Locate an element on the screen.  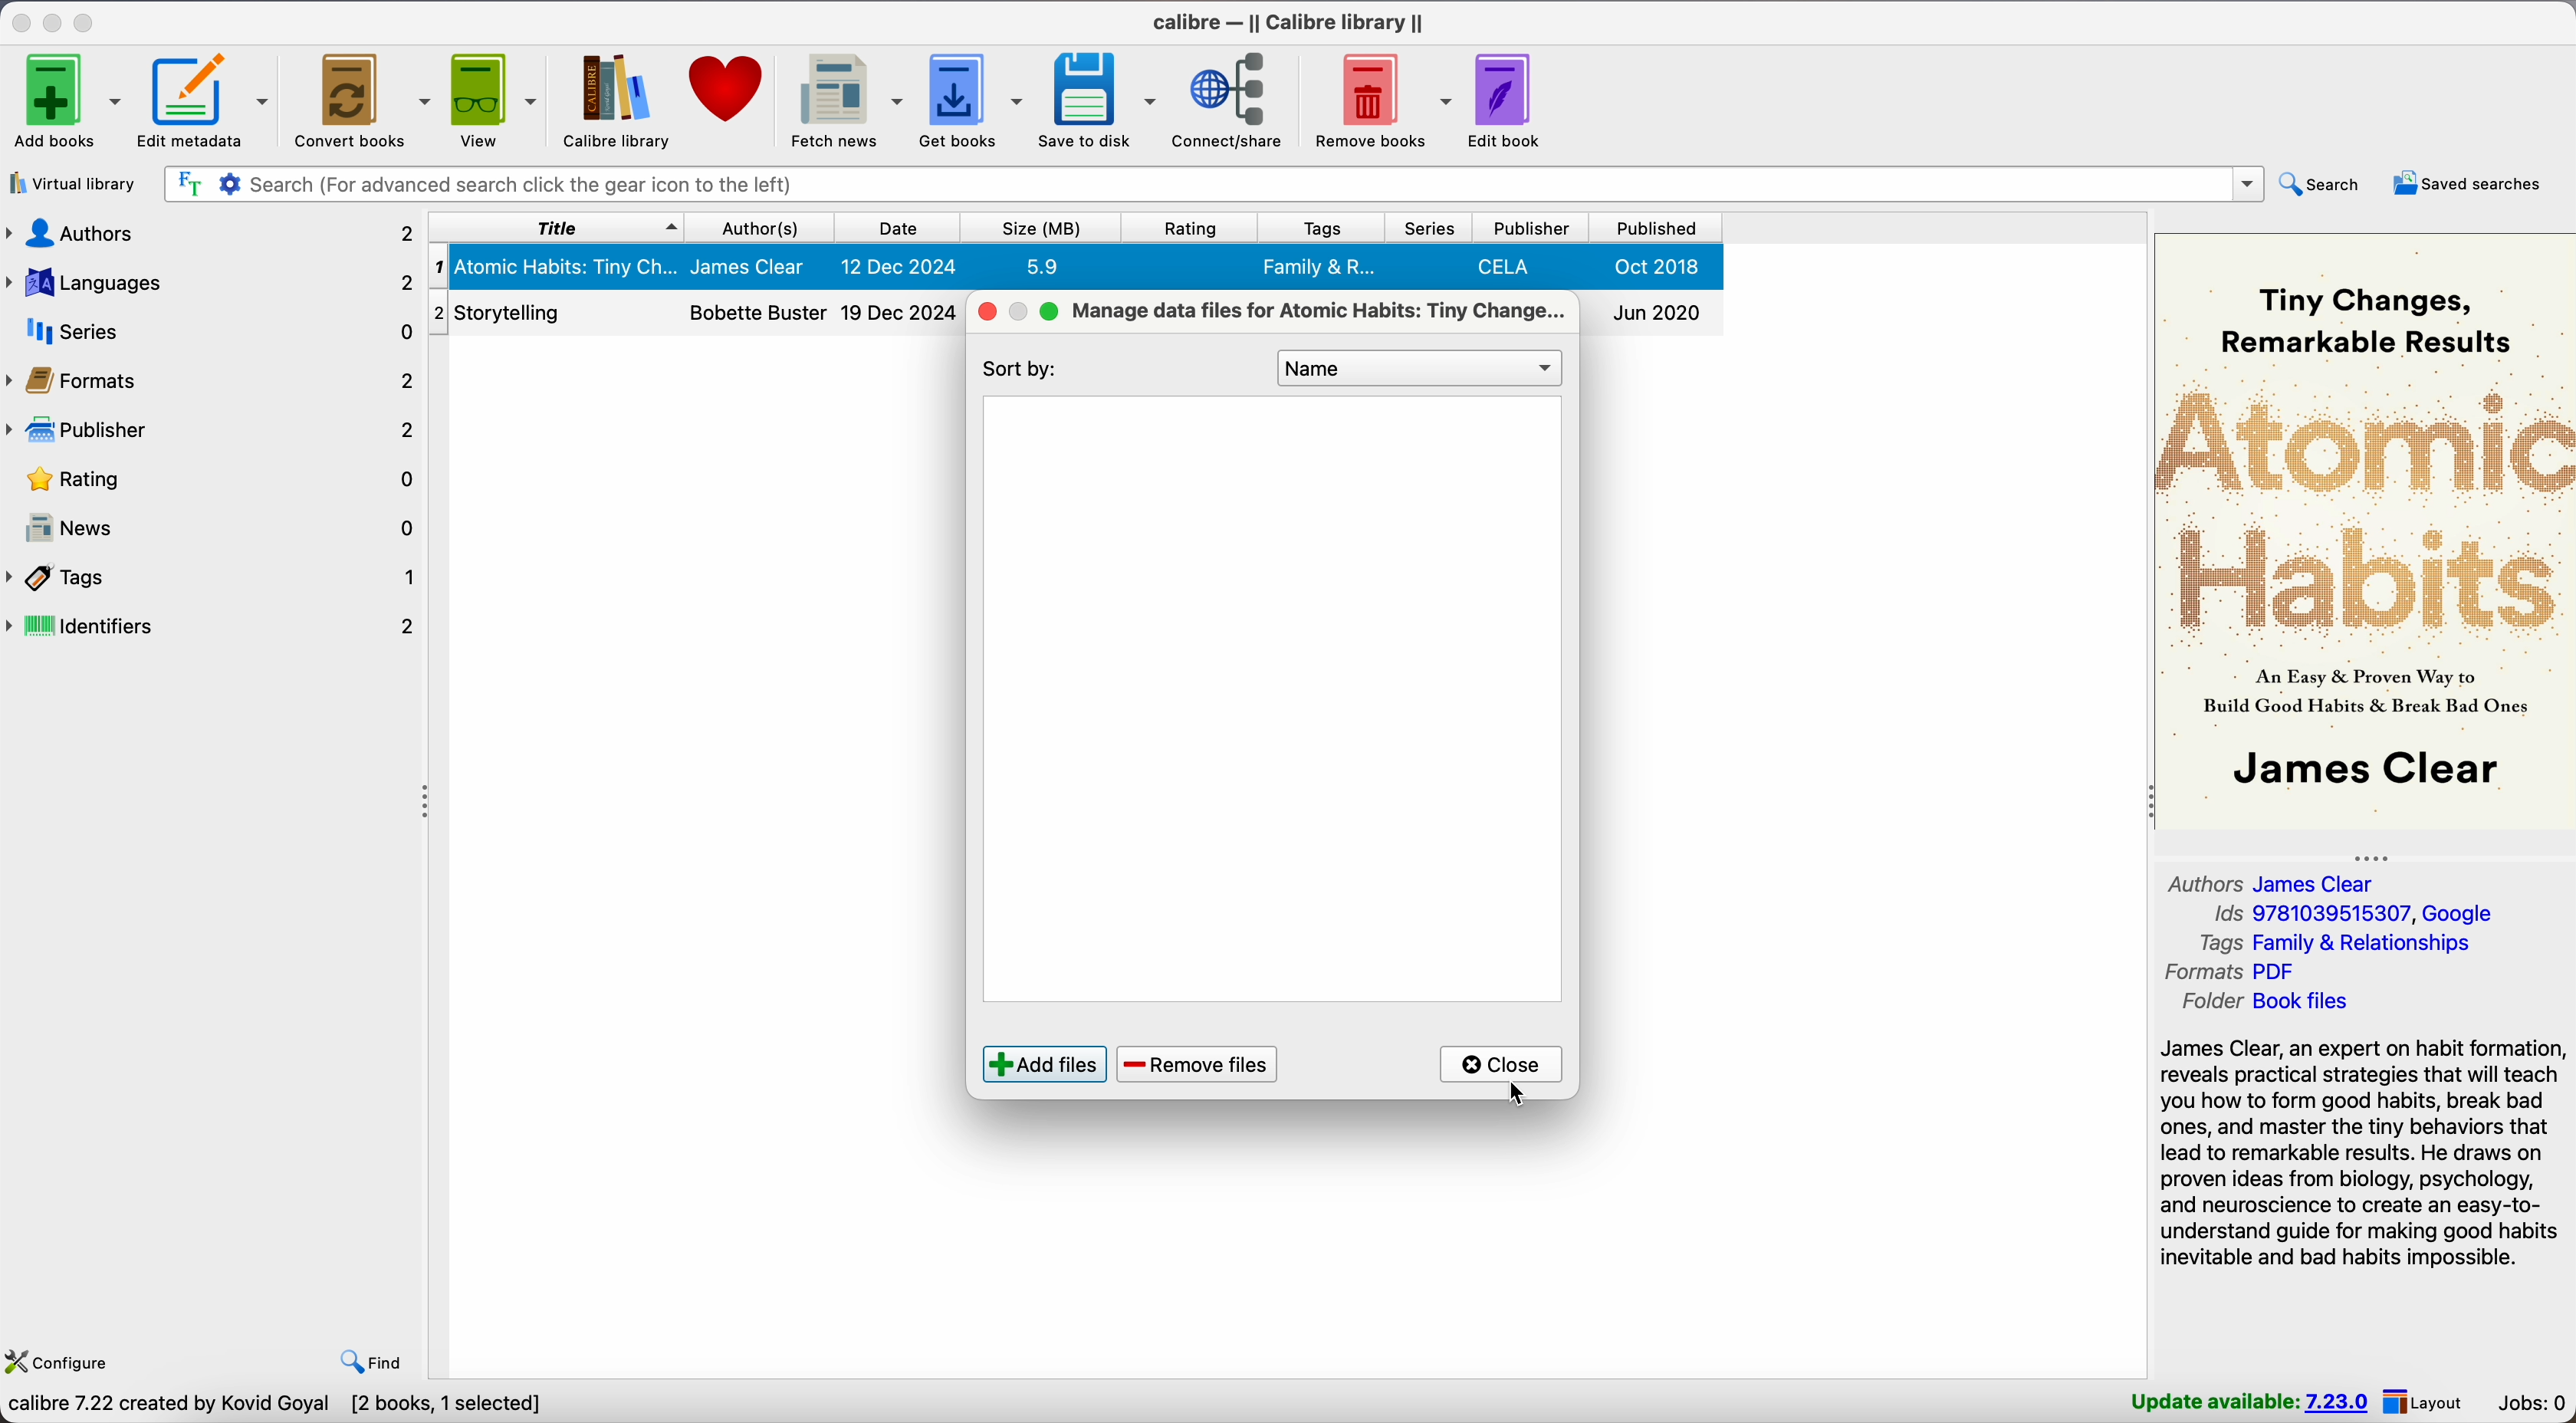
maximize Calibre is located at coordinates (85, 20).